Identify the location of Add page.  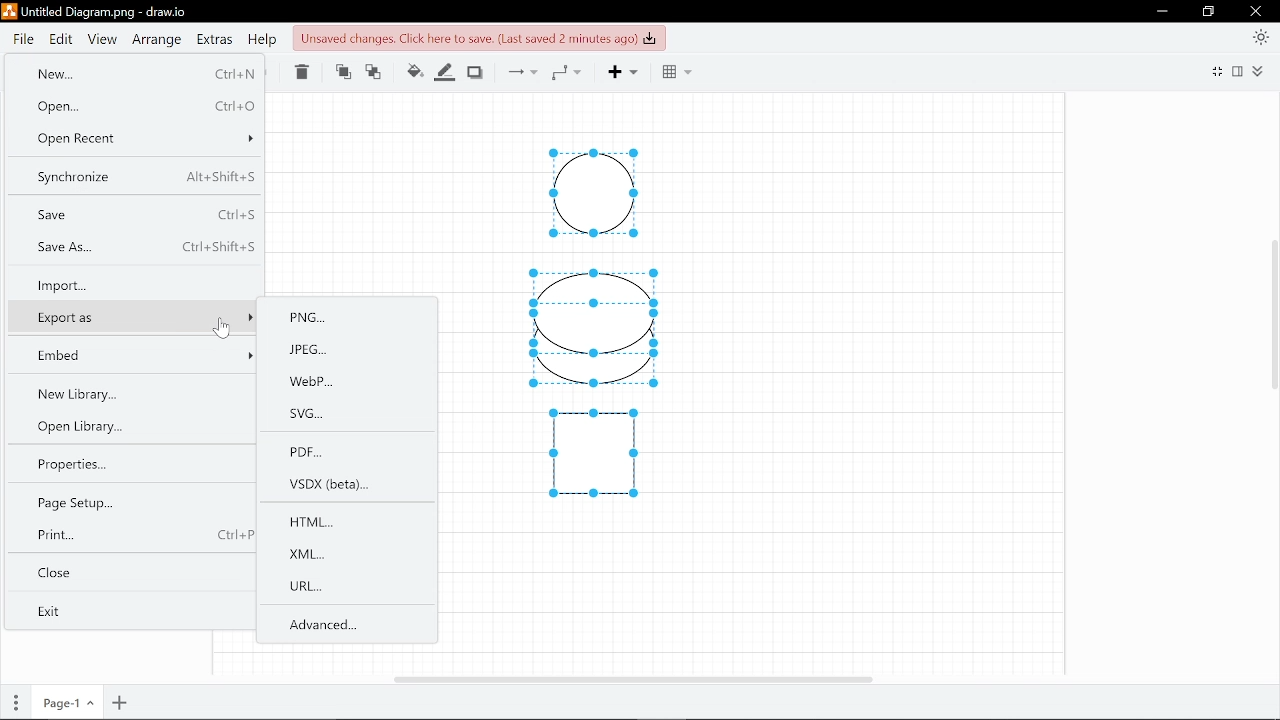
(120, 703).